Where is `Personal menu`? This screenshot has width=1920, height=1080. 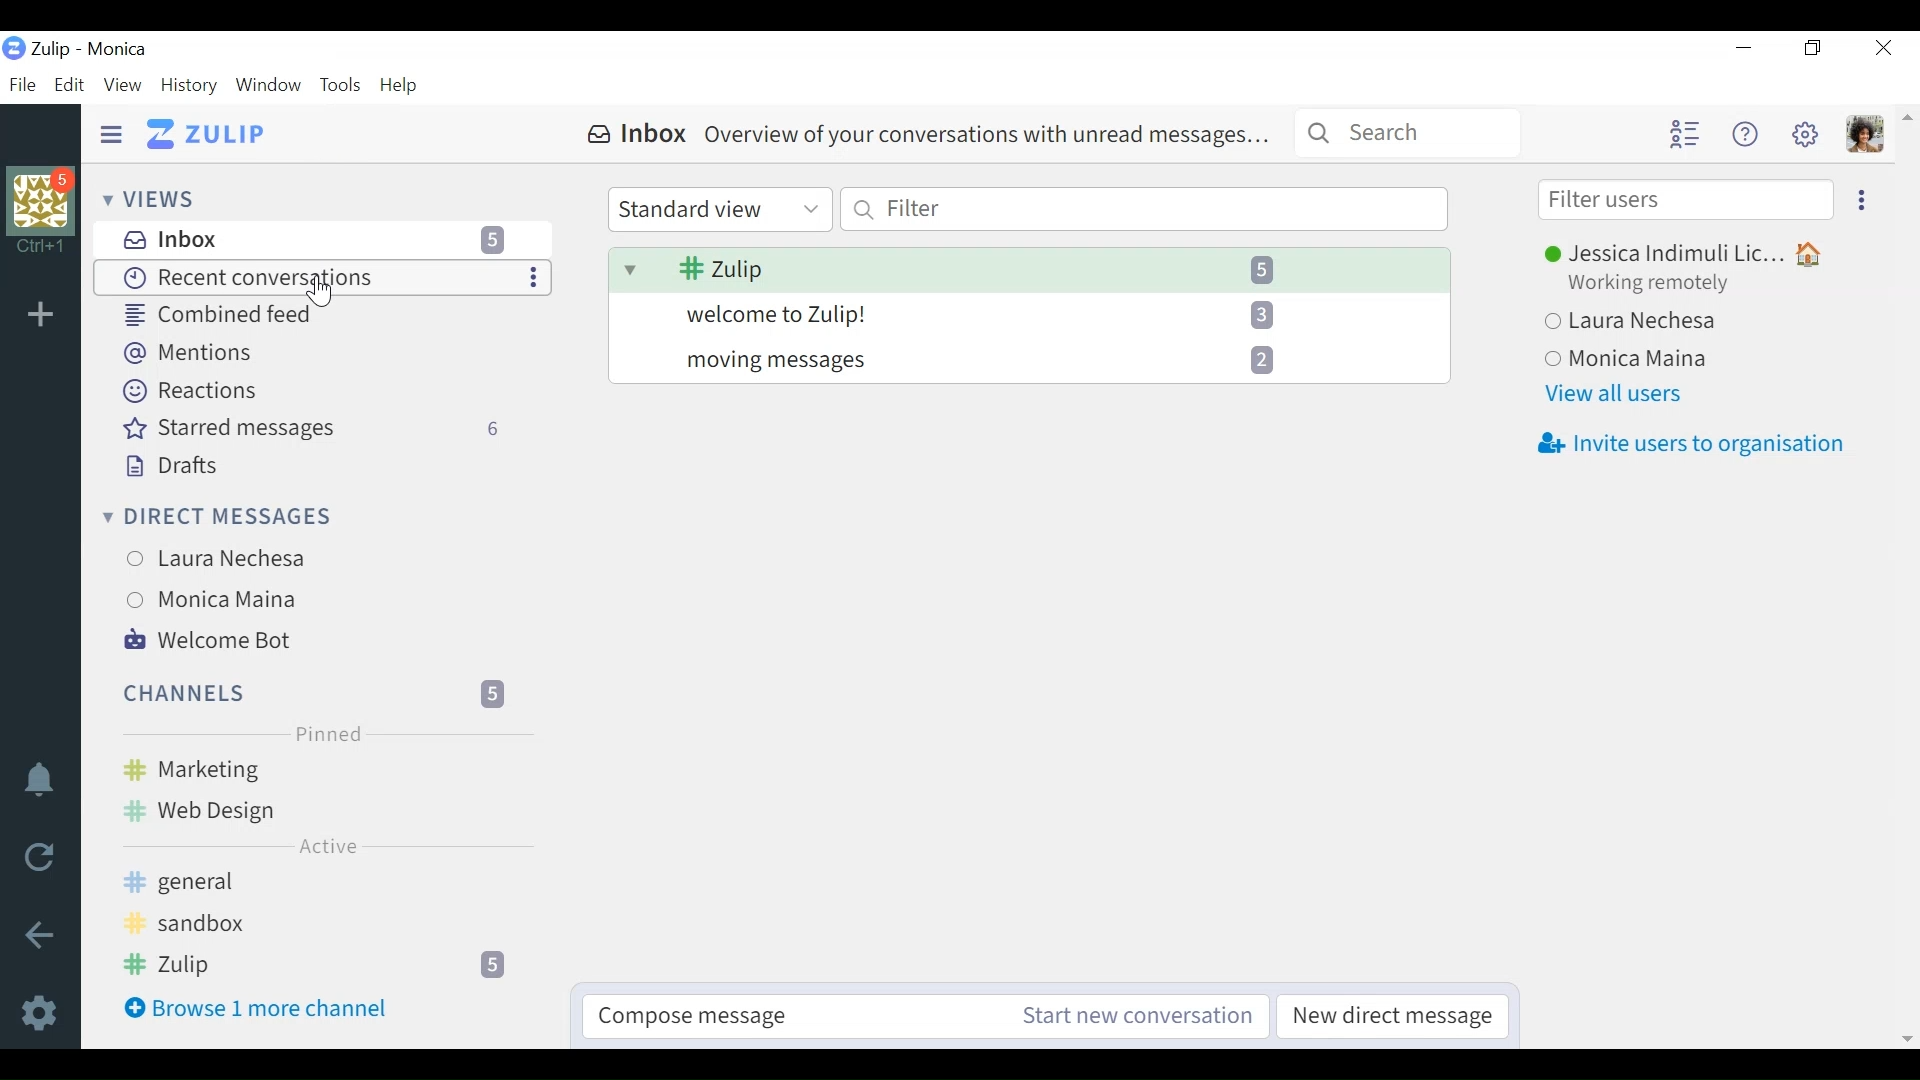 Personal menu is located at coordinates (1865, 136).